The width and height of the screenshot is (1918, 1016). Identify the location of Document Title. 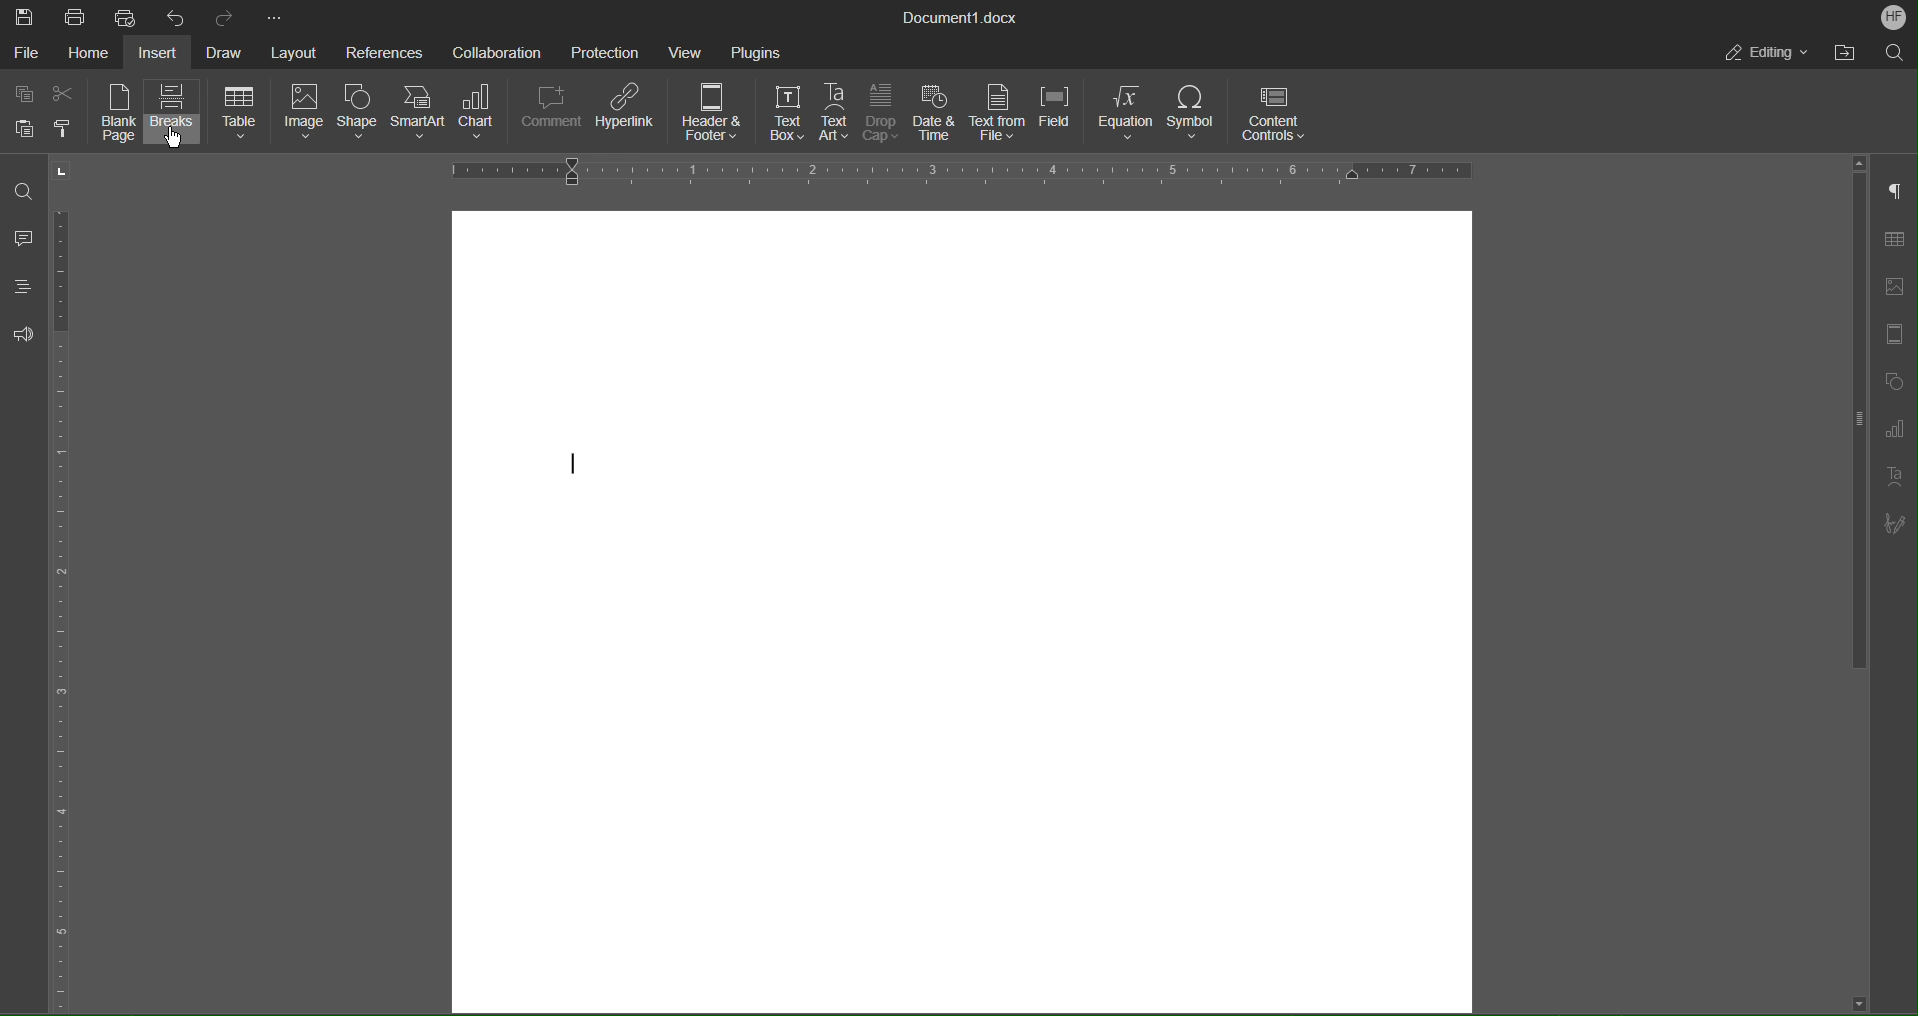
(955, 17).